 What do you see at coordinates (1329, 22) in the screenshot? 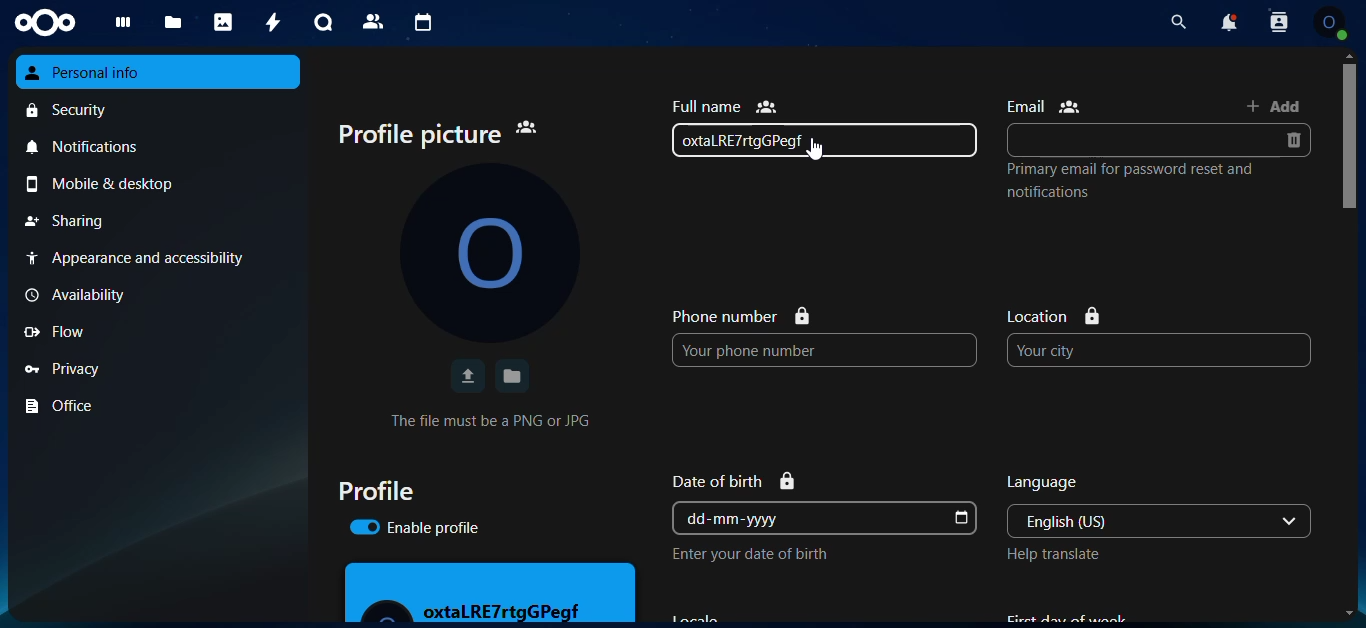
I see `profile` at bounding box center [1329, 22].